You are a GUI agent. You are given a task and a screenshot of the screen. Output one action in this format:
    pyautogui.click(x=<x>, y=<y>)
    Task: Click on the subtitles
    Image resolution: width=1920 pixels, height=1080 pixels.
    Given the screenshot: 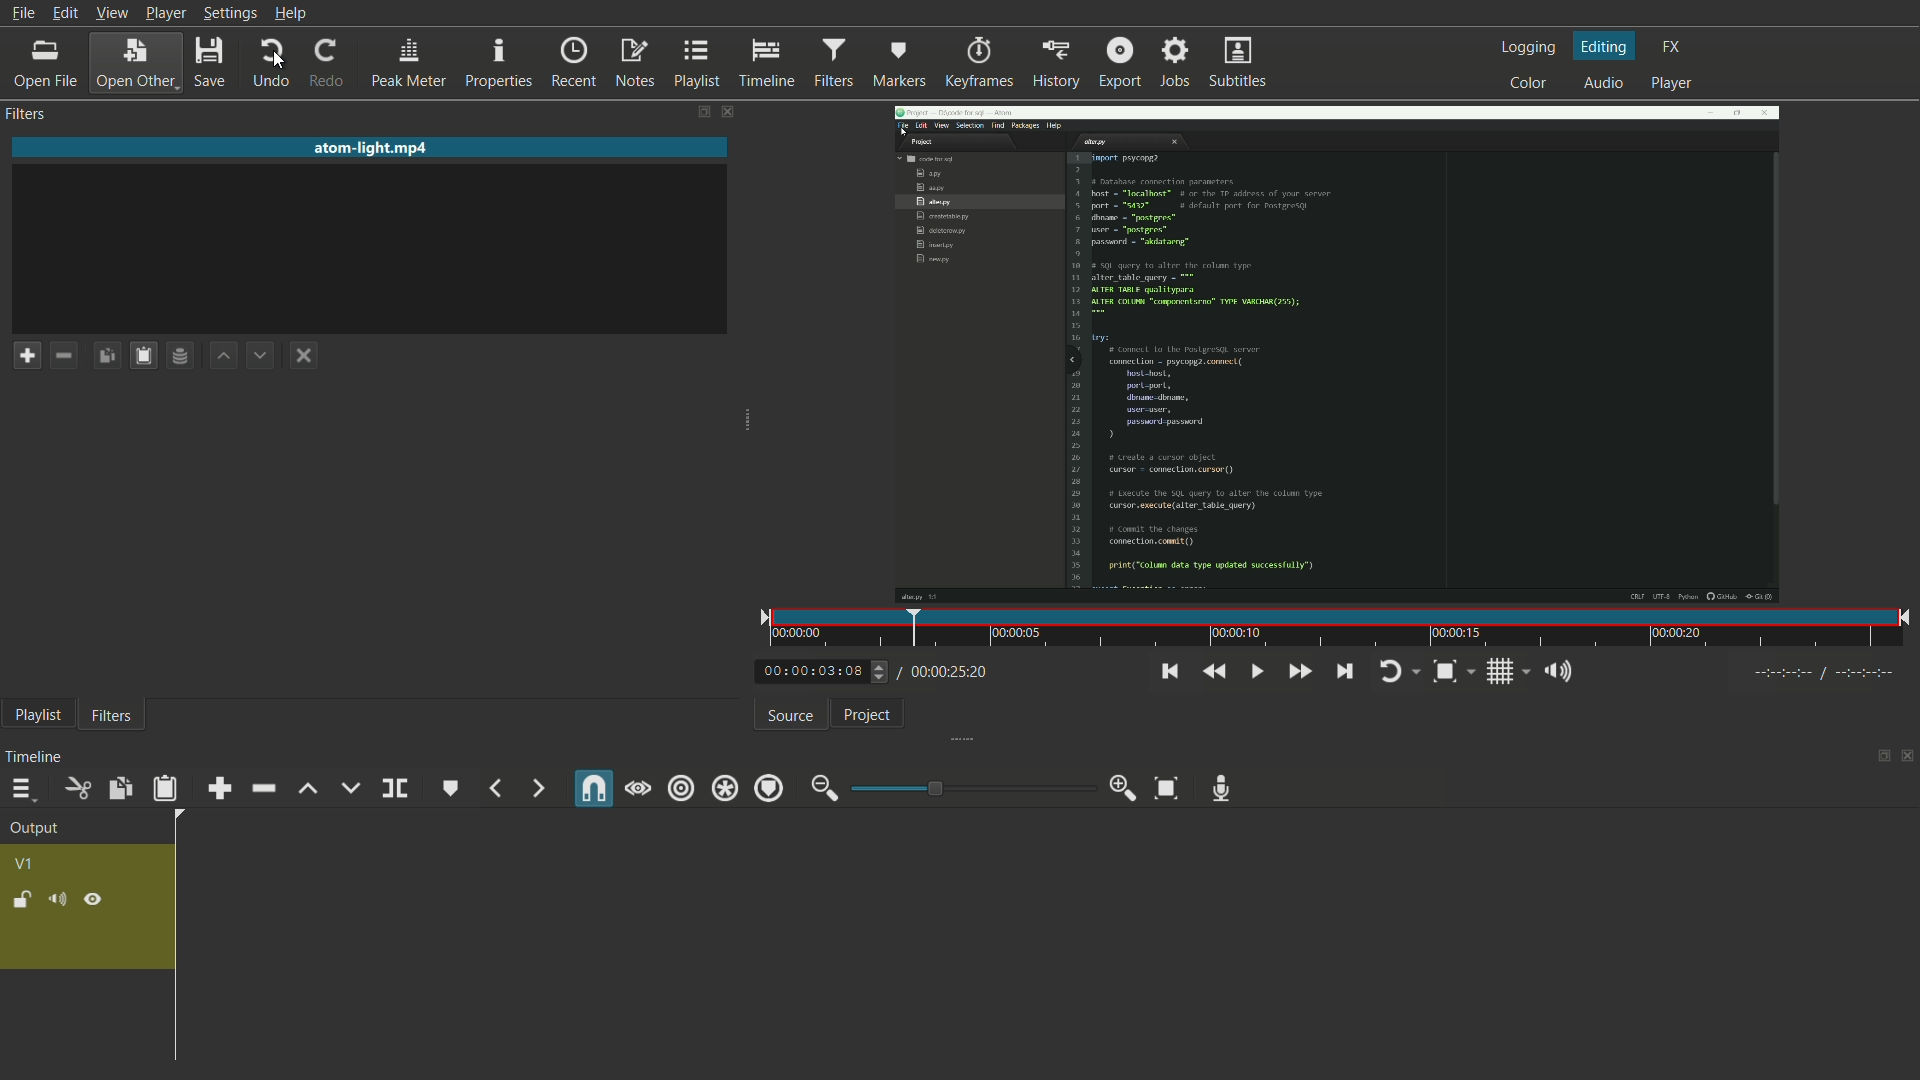 What is the action you would take?
    pyautogui.click(x=1235, y=66)
    